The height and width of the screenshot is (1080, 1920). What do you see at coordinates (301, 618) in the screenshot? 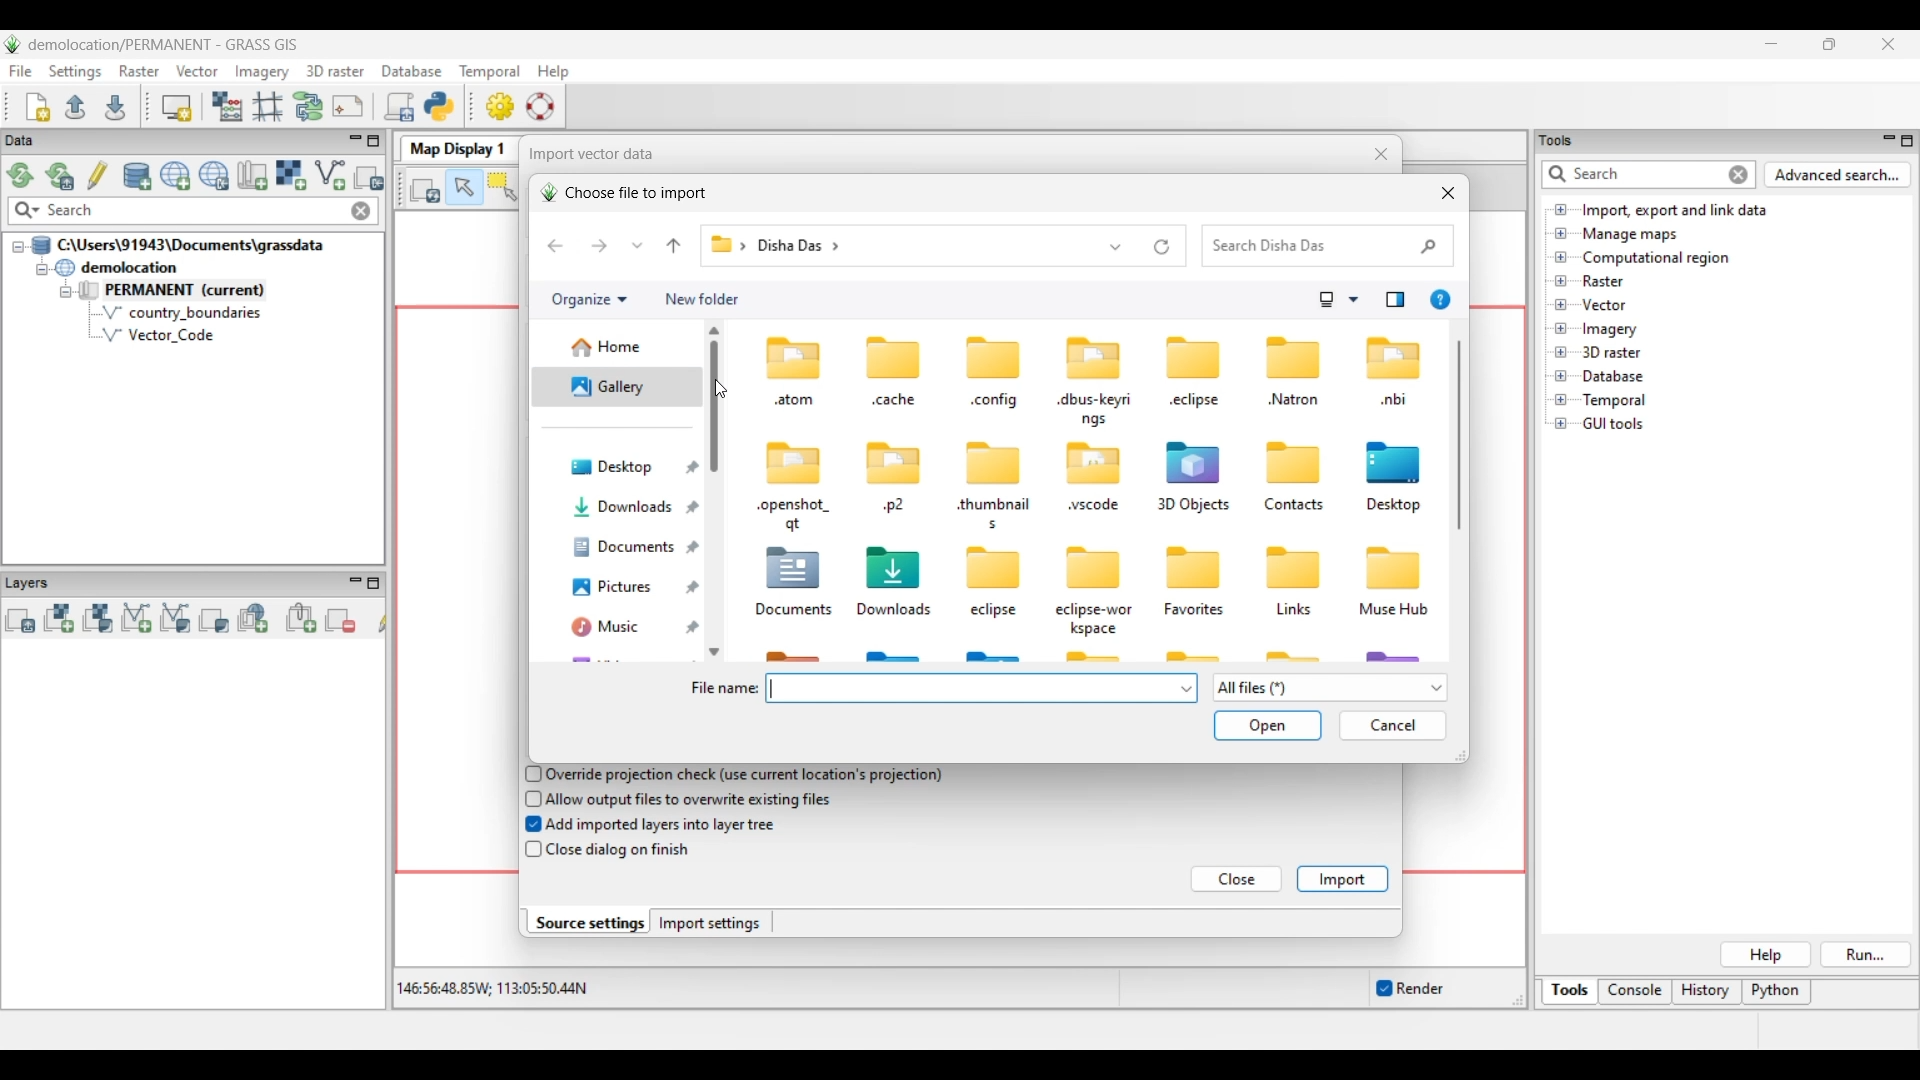
I see `Add group` at bounding box center [301, 618].